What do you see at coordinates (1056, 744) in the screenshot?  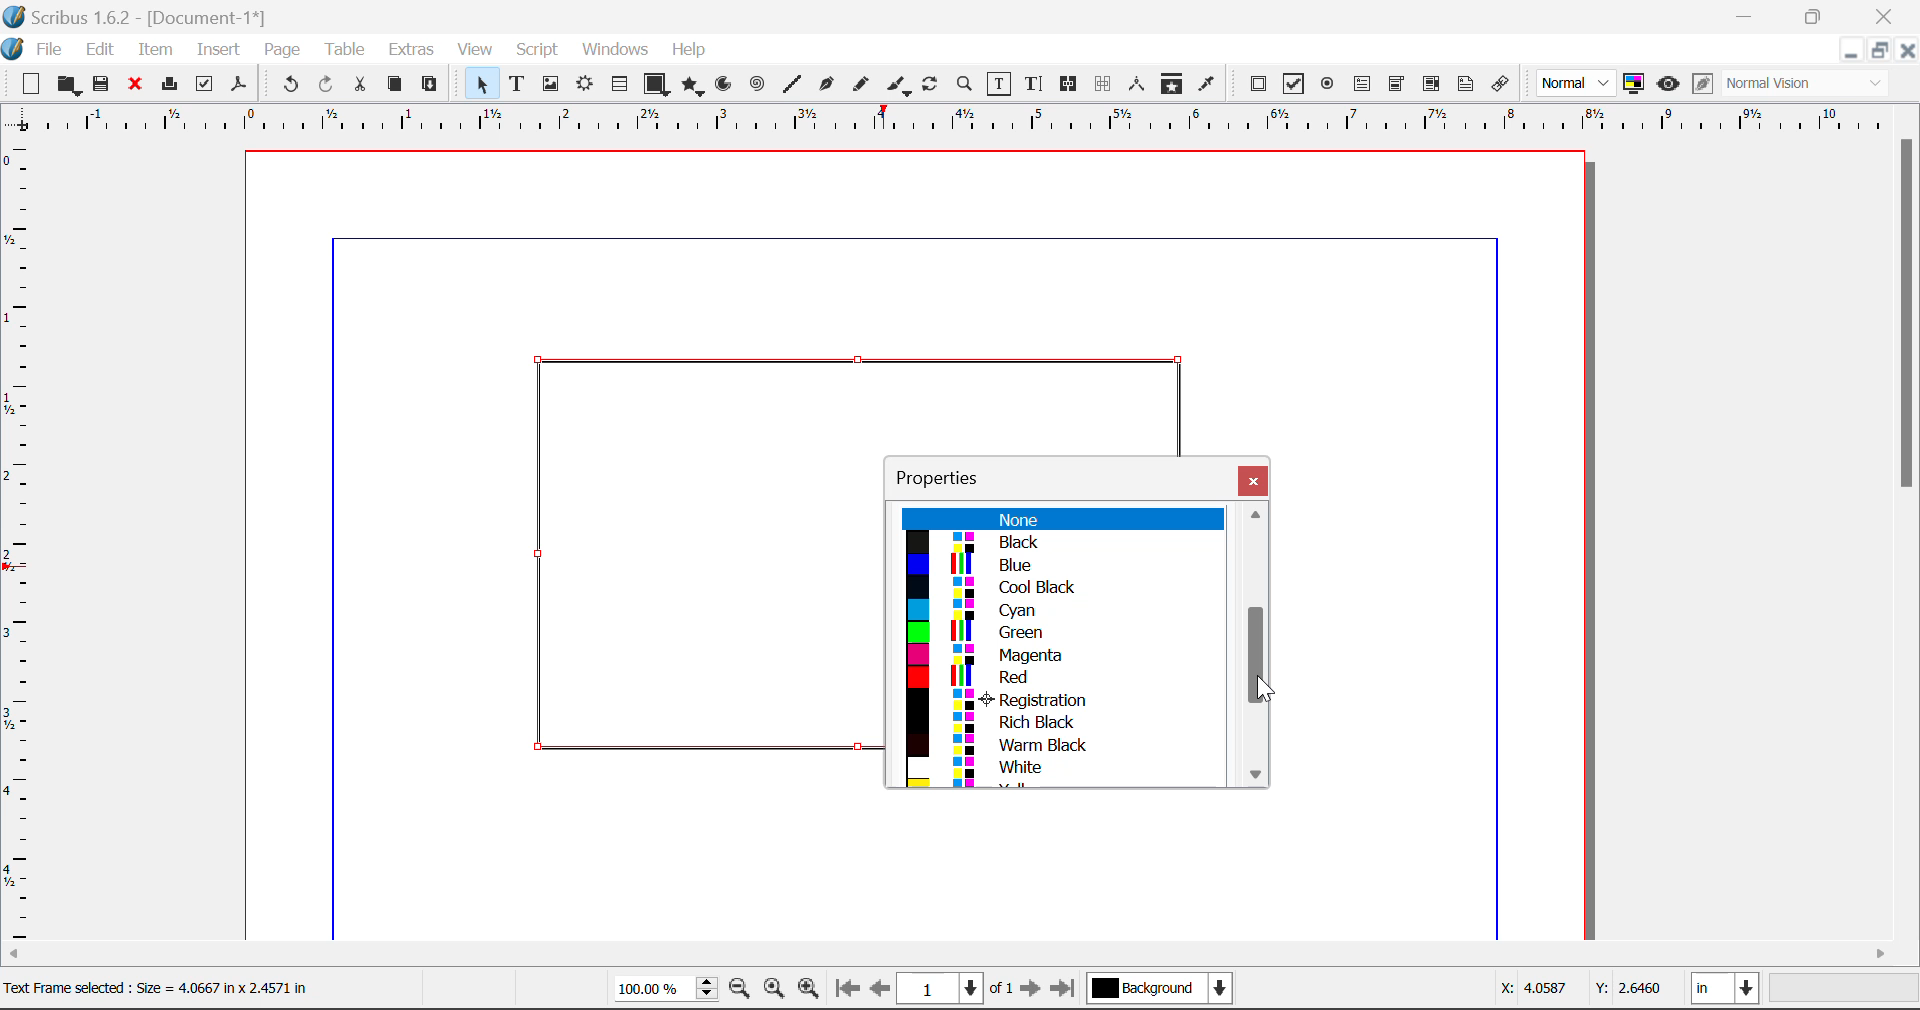 I see `Warm Black` at bounding box center [1056, 744].